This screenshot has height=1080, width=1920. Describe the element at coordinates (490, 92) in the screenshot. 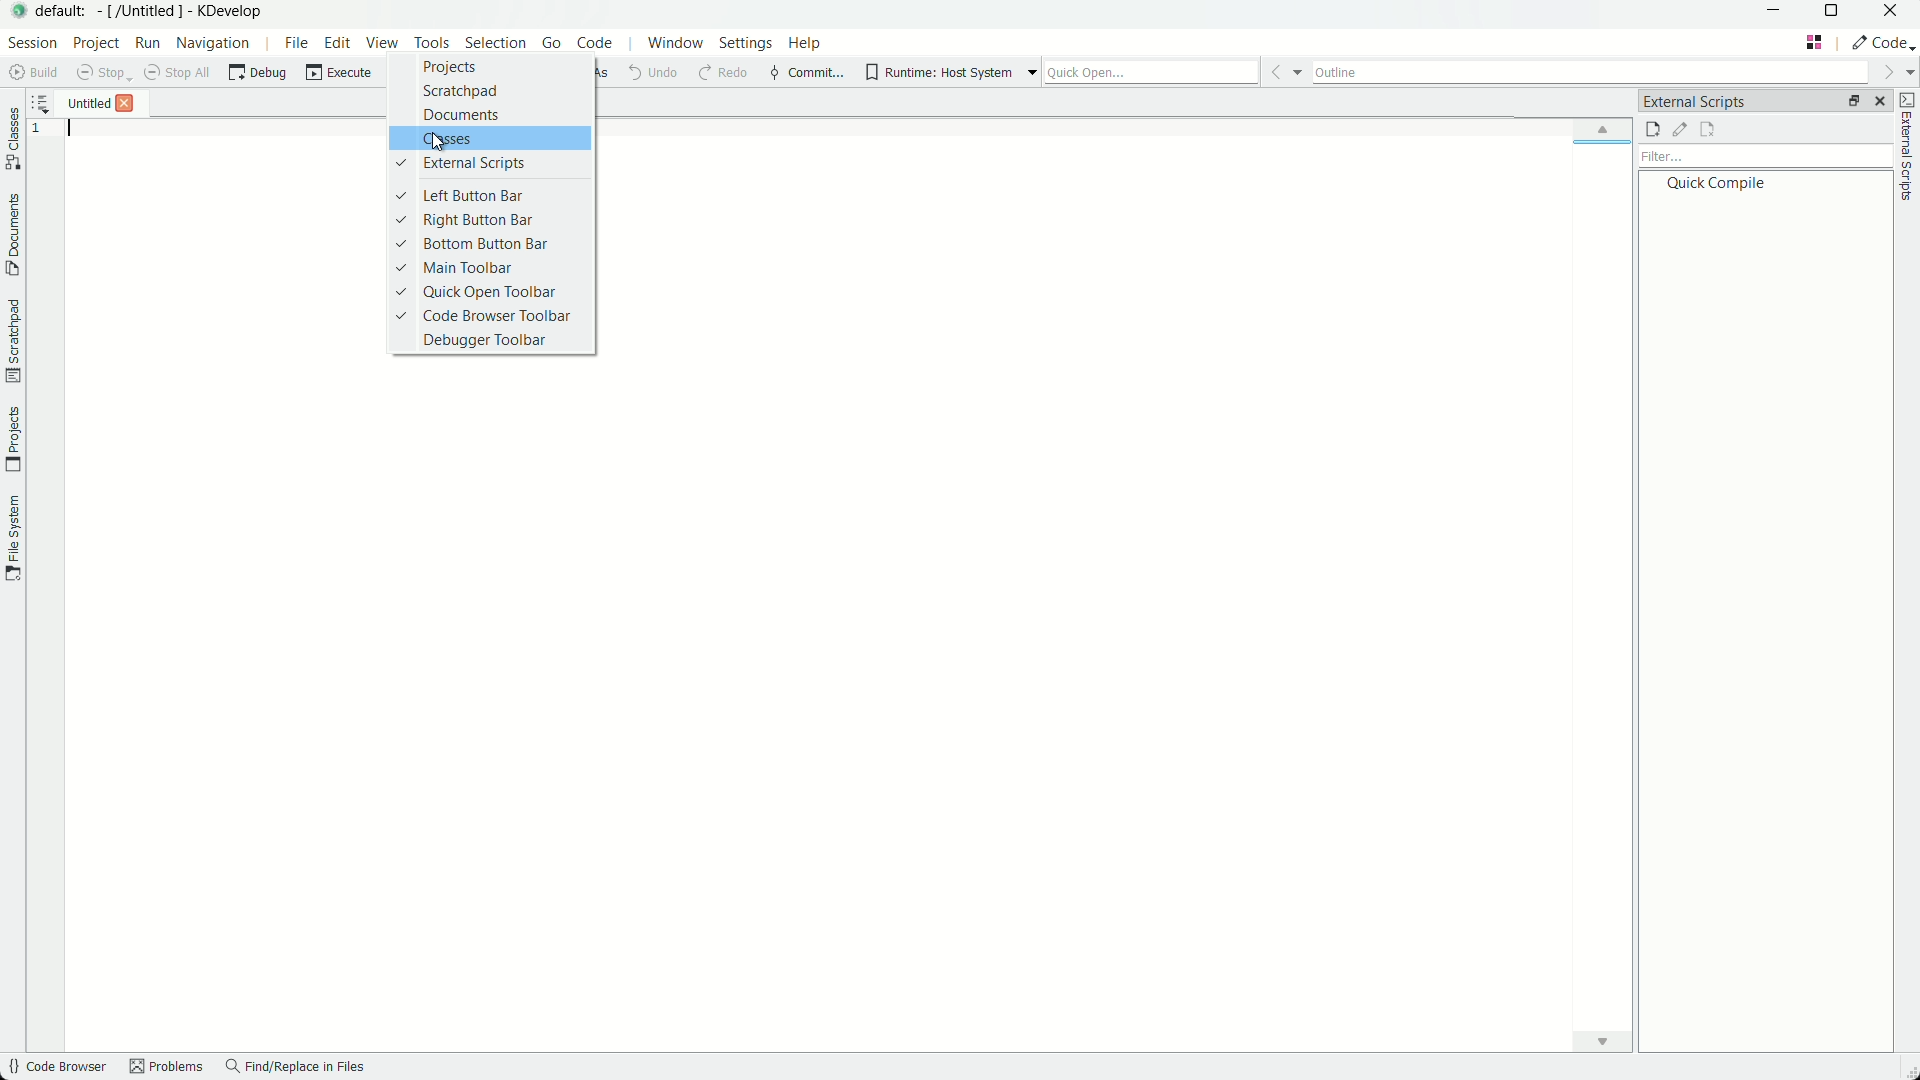

I see `scratchpad` at that location.